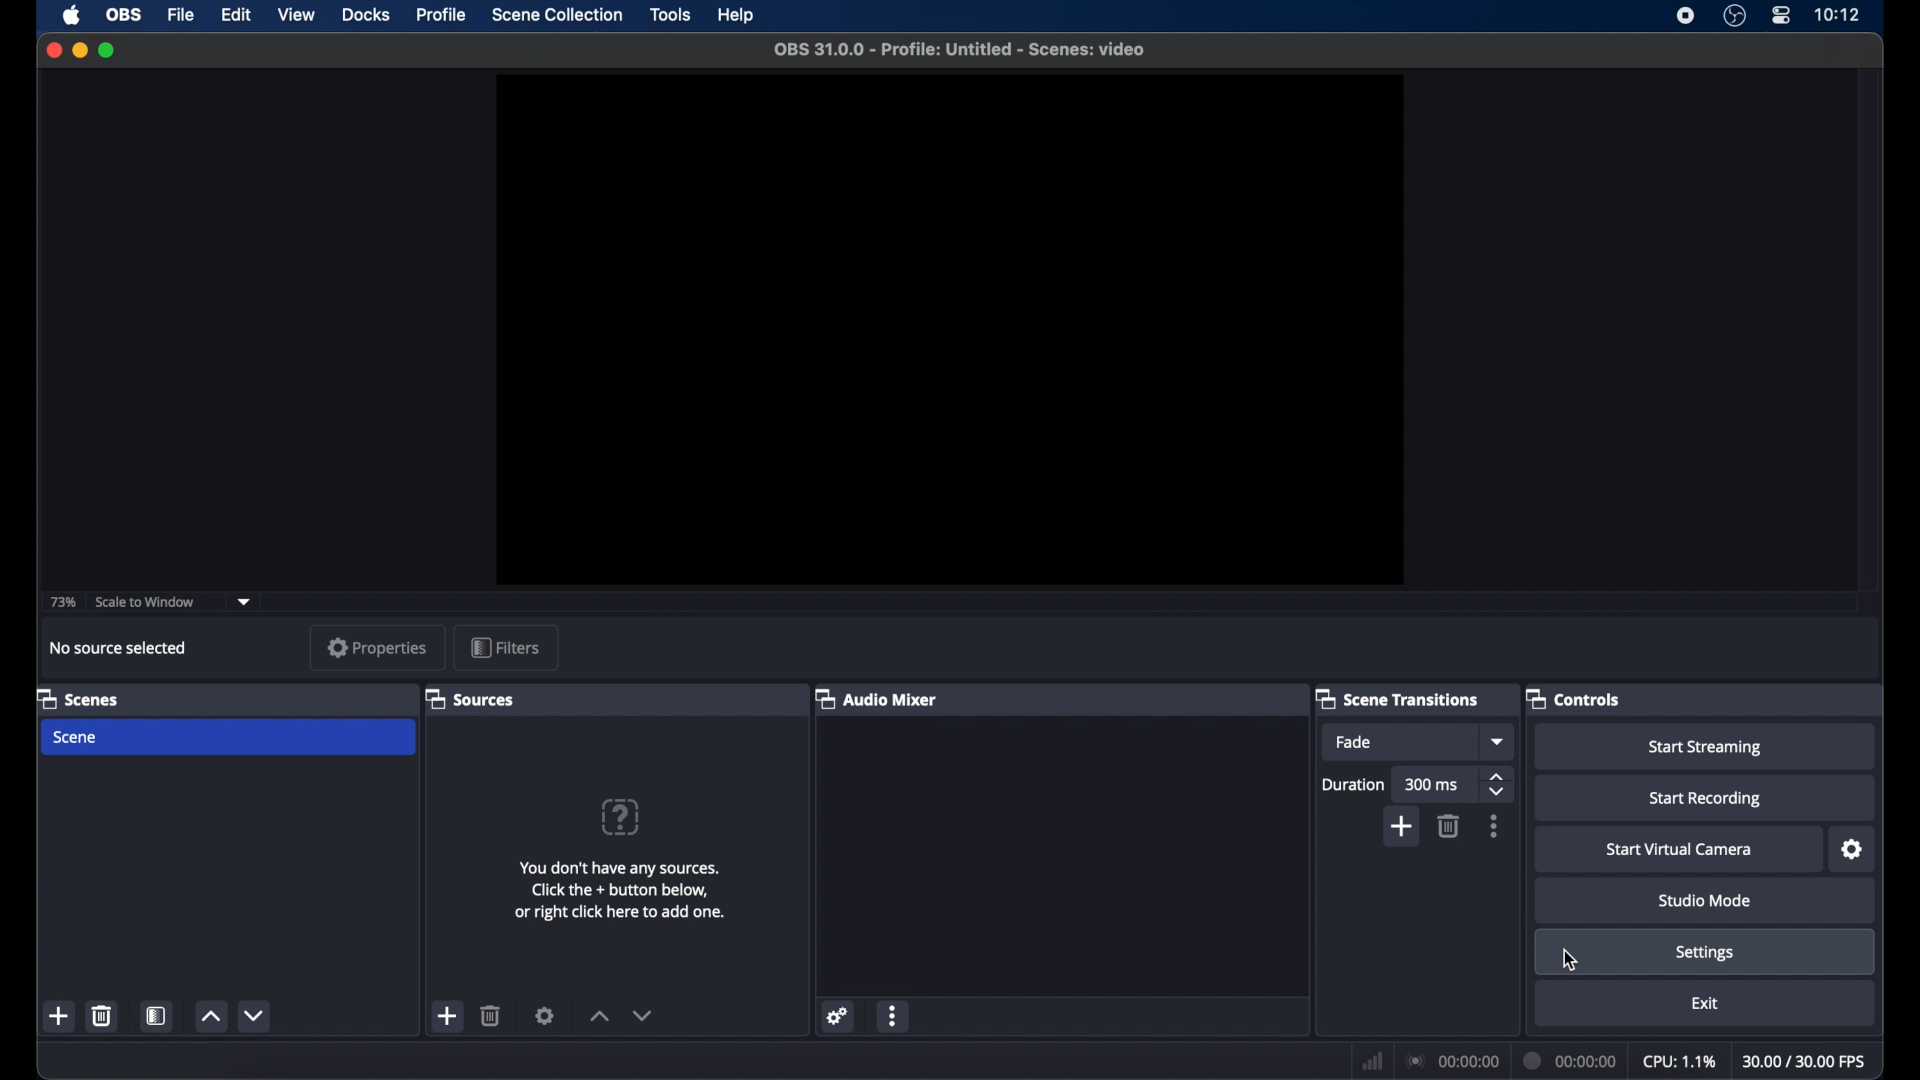  Describe the element at coordinates (1495, 826) in the screenshot. I see `more options` at that location.